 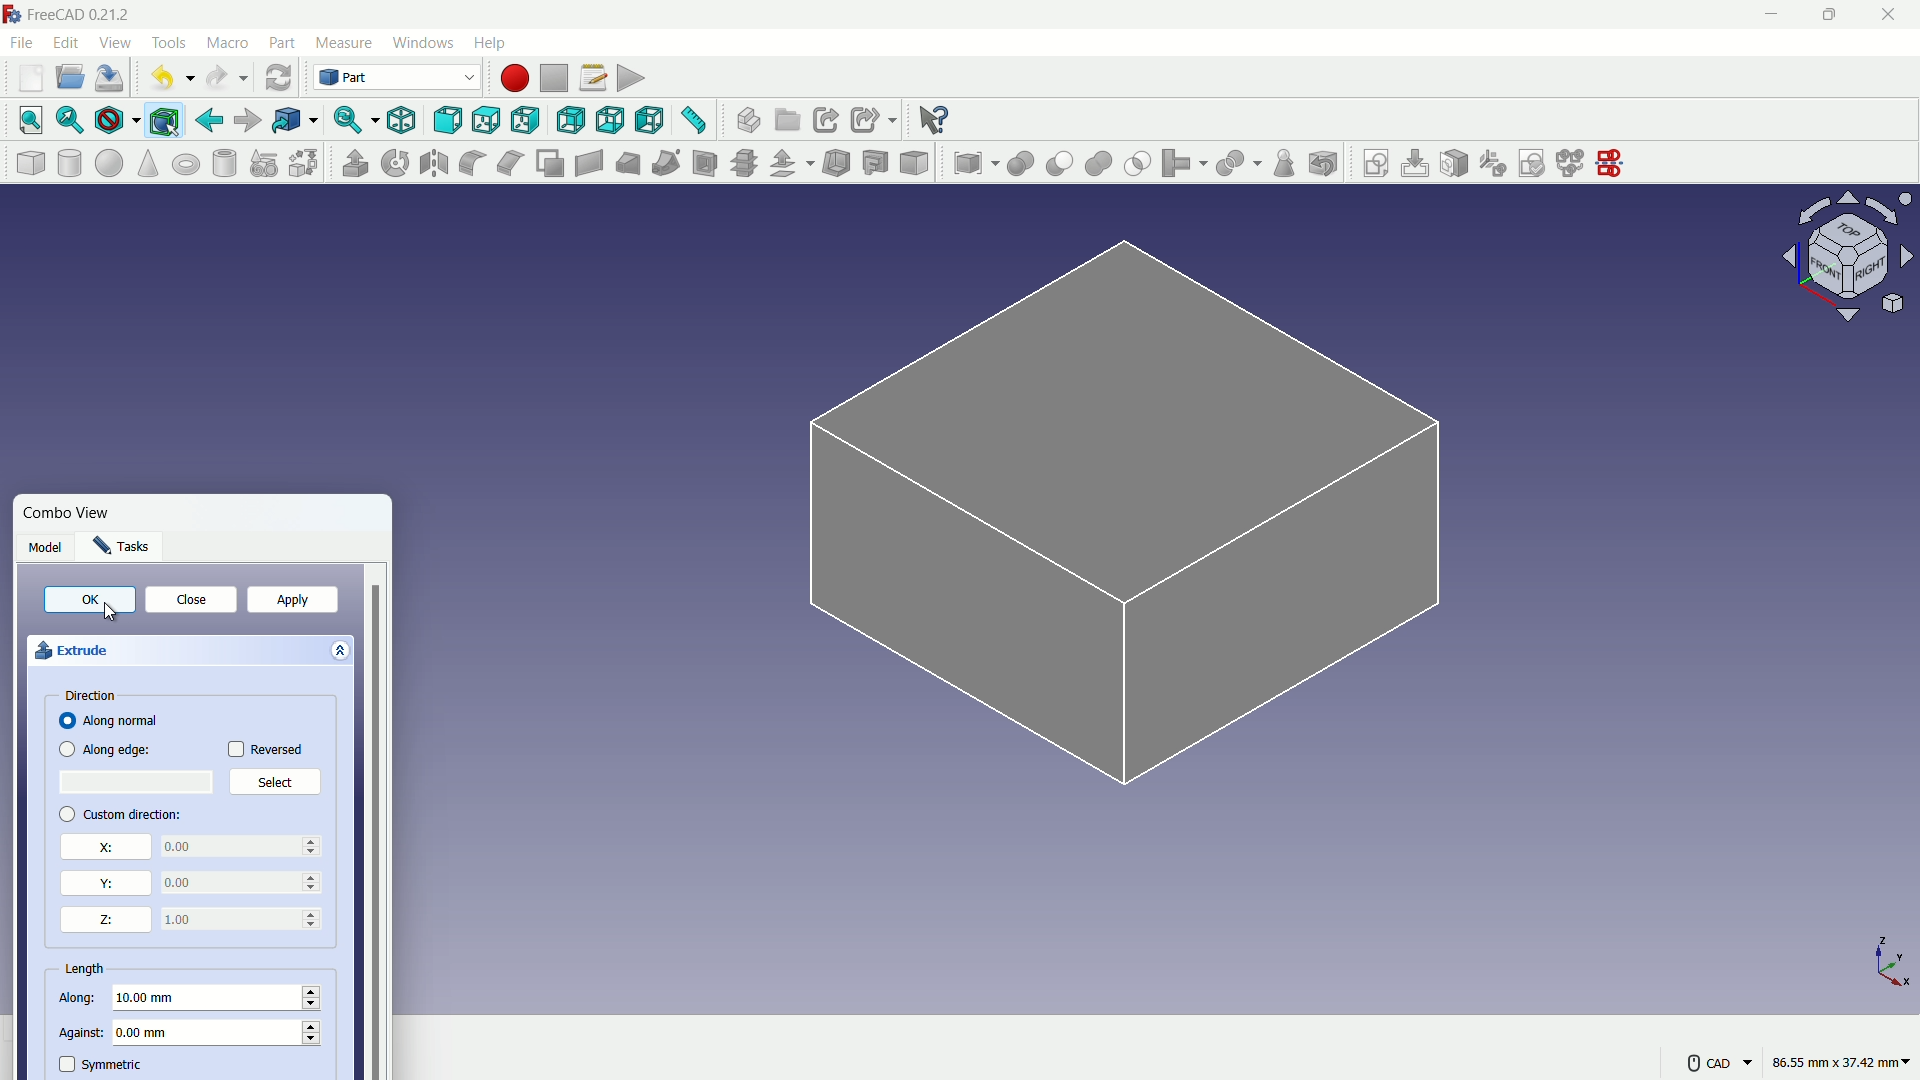 I want to click on front view, so click(x=447, y=119).